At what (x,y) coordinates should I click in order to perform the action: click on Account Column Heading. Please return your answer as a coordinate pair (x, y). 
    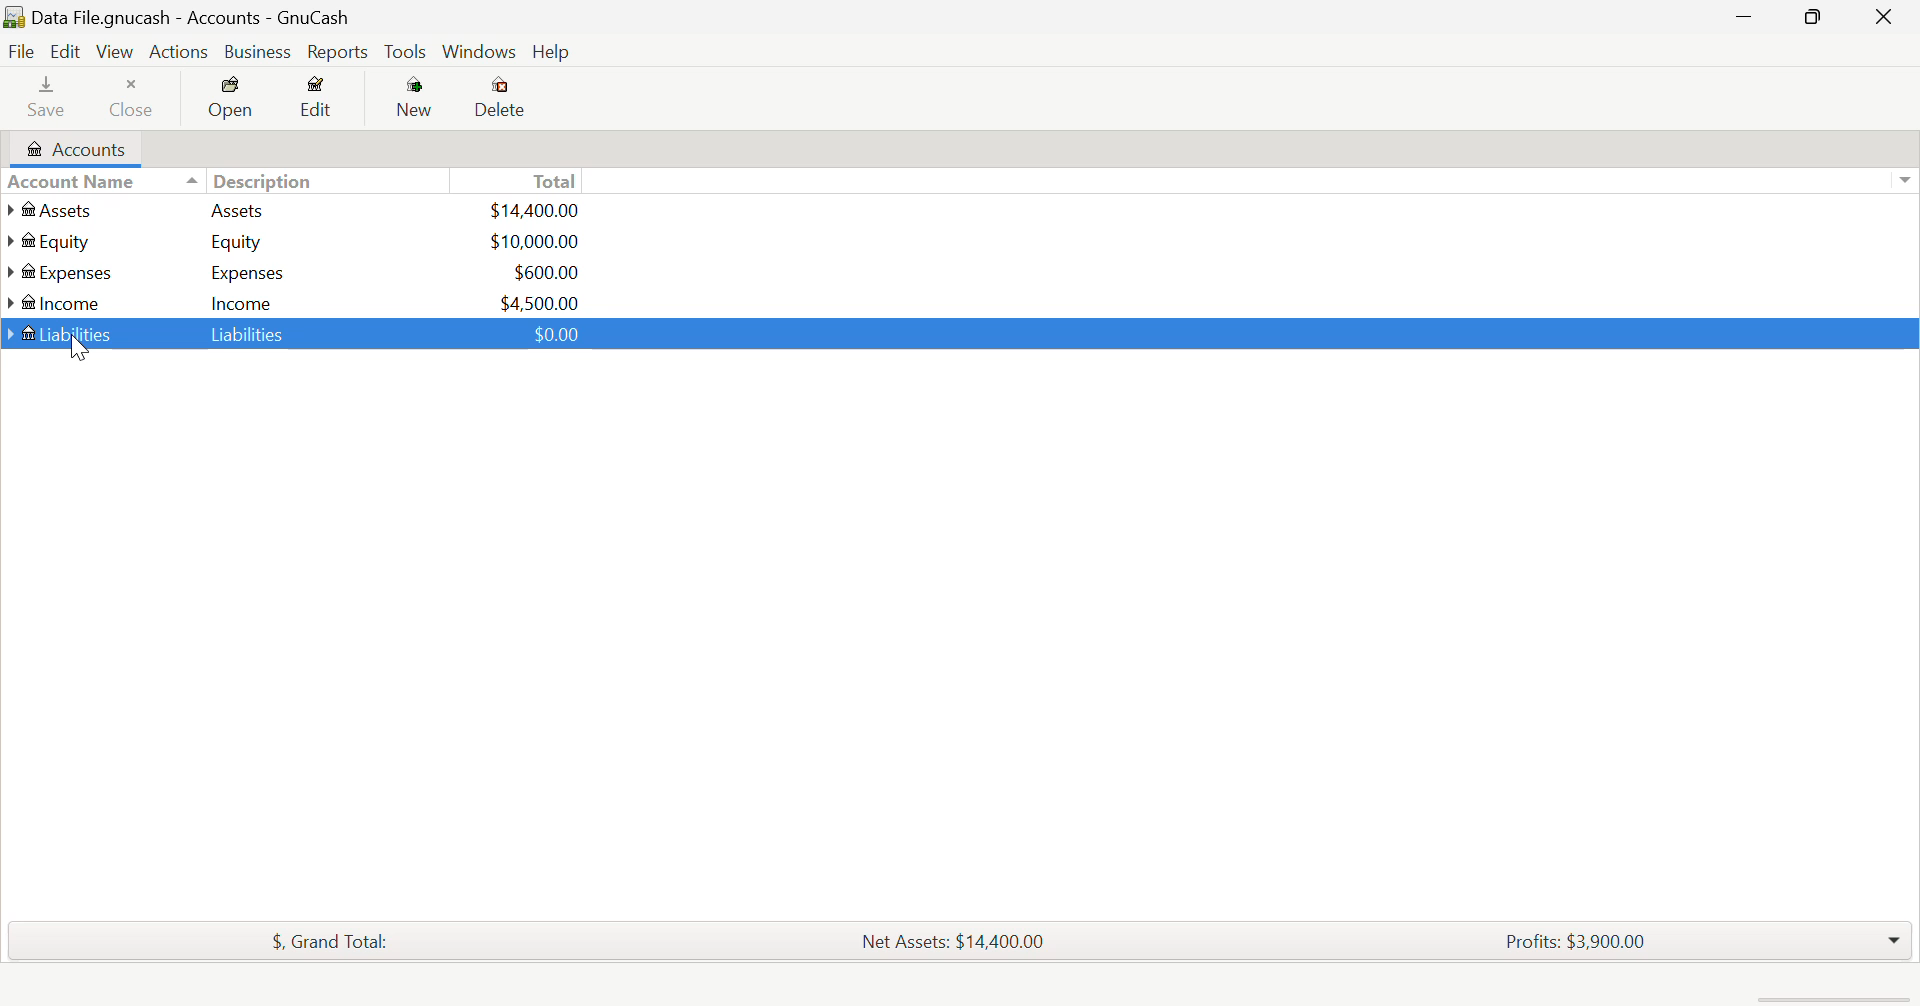
    Looking at the image, I should click on (76, 183).